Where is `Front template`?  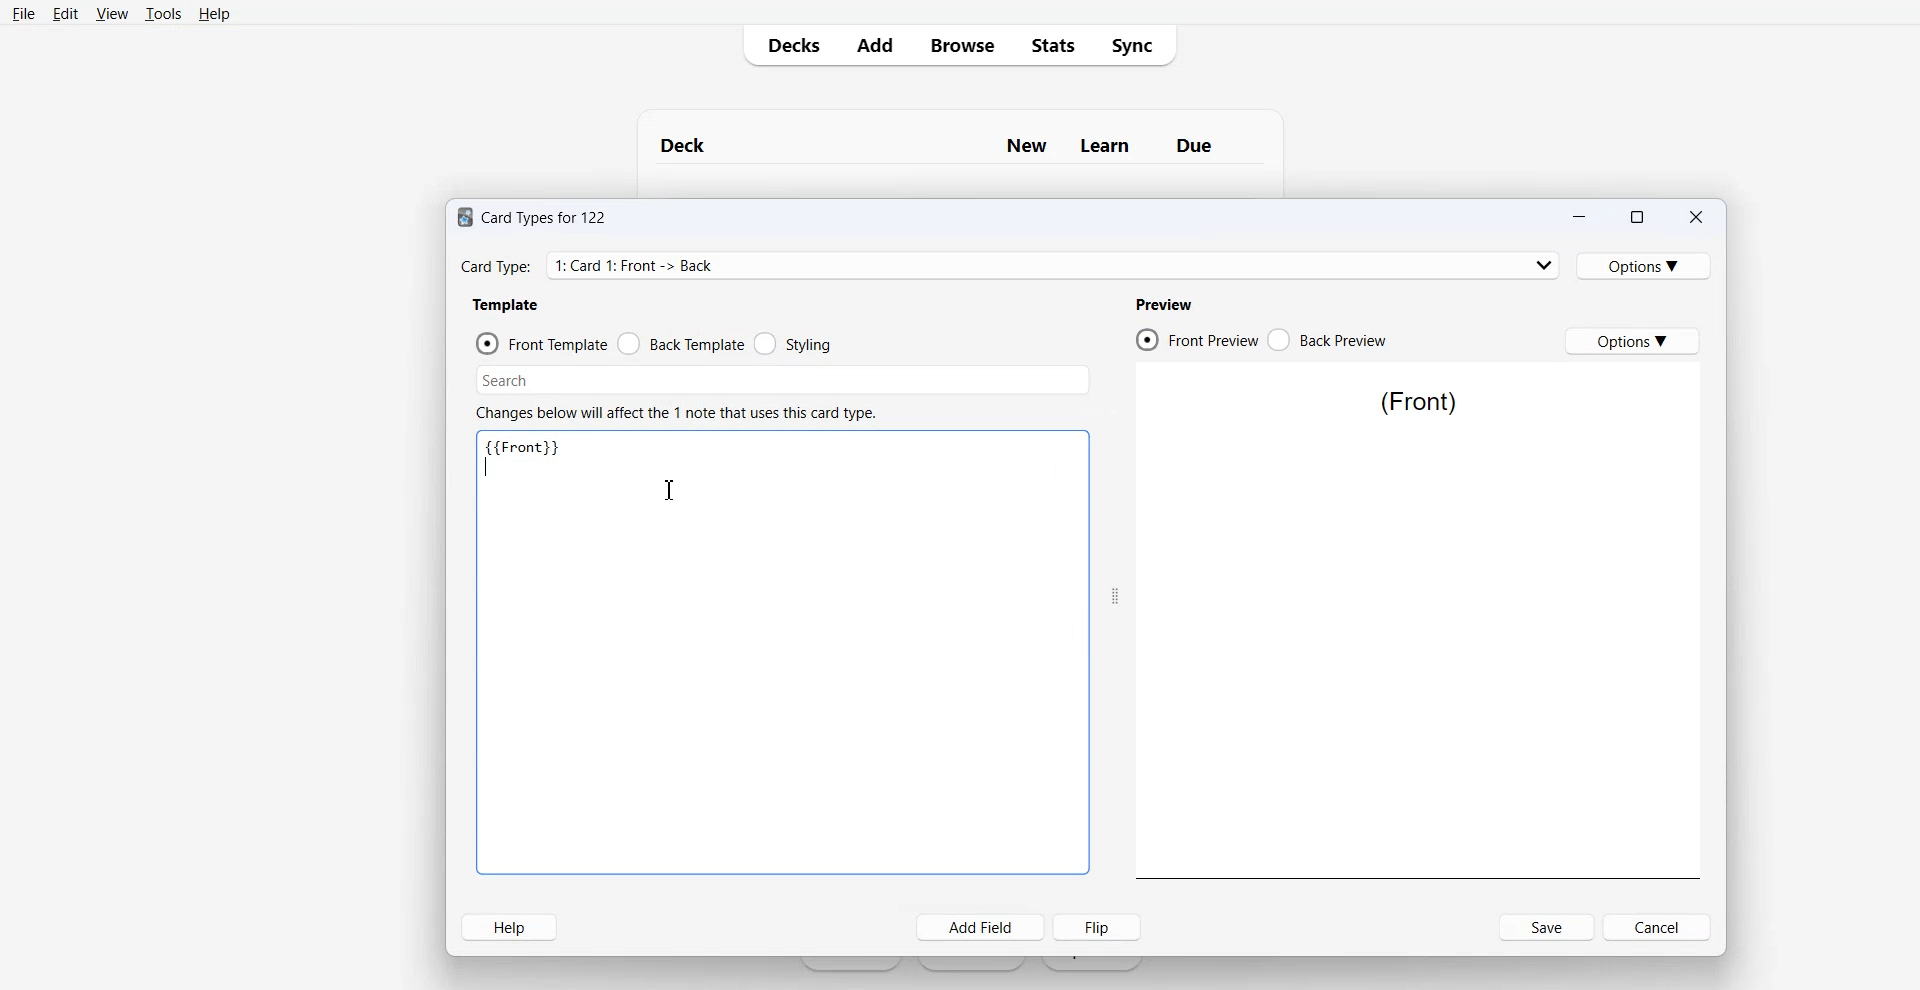 Front template is located at coordinates (542, 343).